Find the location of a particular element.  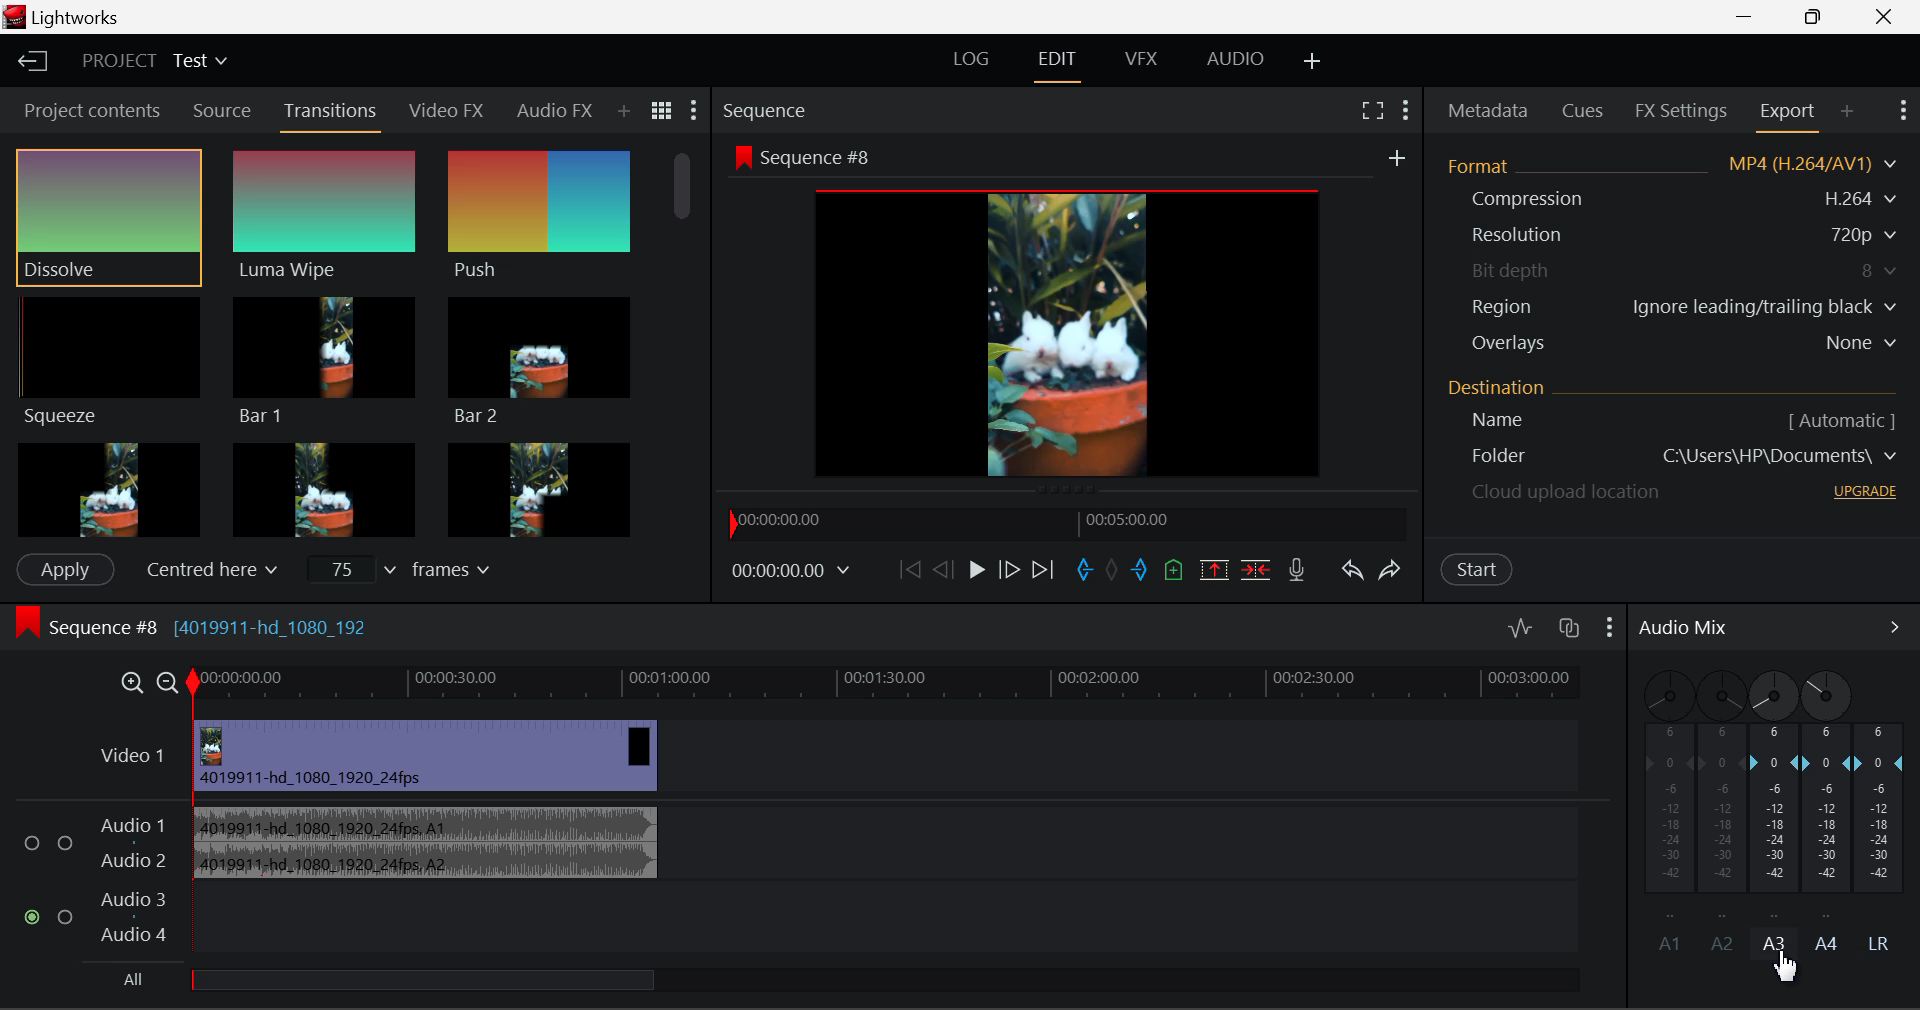

A1 Sound Disabled is located at coordinates (1666, 811).